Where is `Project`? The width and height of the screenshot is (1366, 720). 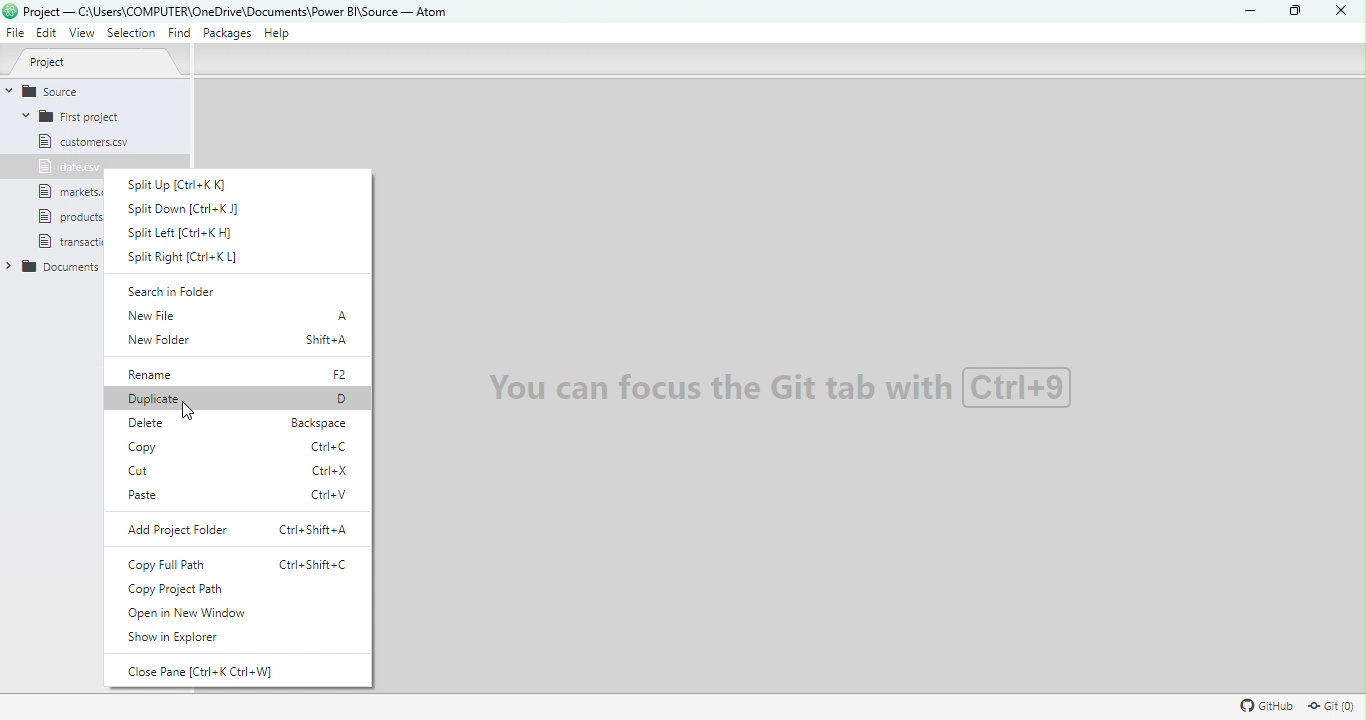 Project is located at coordinates (102, 63).